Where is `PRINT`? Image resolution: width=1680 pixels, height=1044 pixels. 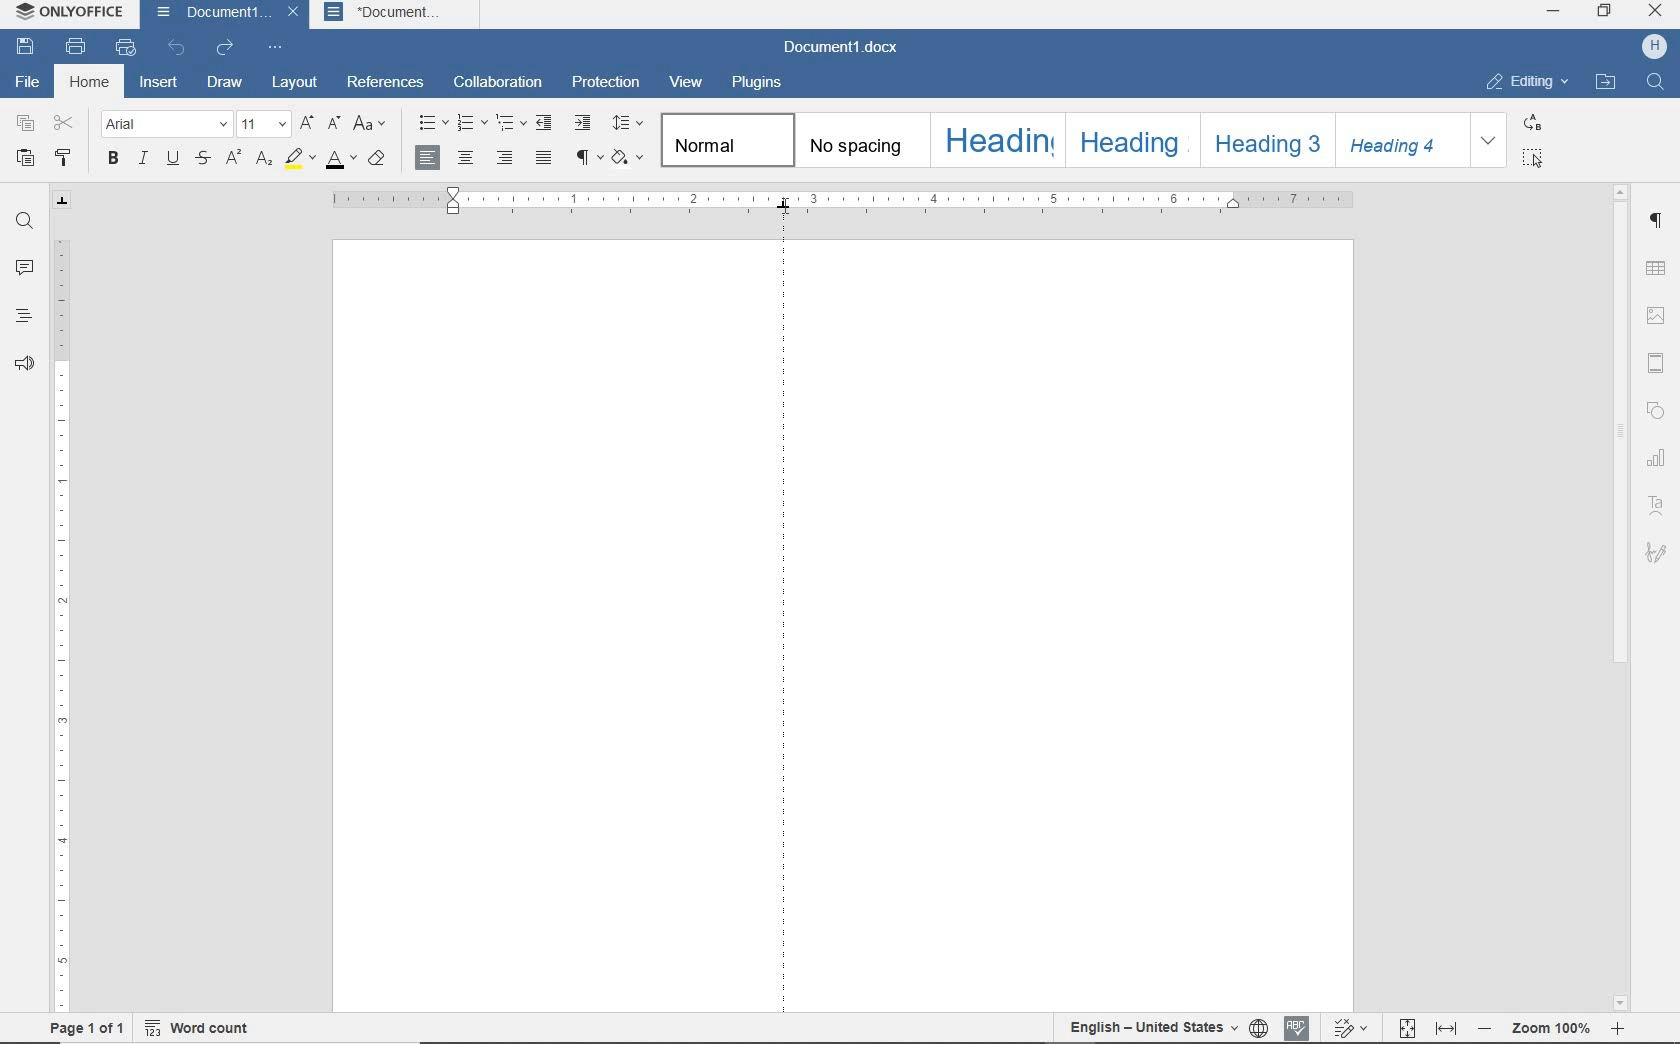 PRINT is located at coordinates (74, 46).